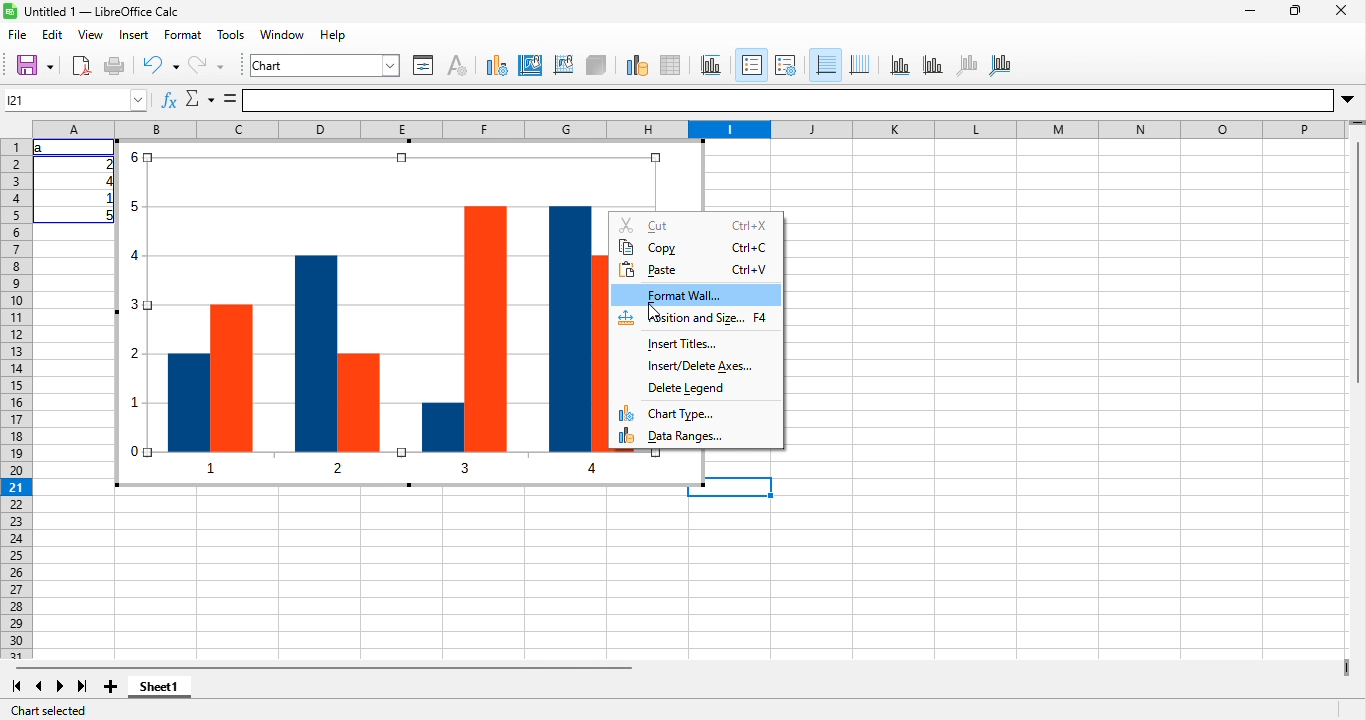 The height and width of the screenshot is (720, 1366). What do you see at coordinates (361, 313) in the screenshot?
I see `Bar chart` at bounding box center [361, 313].